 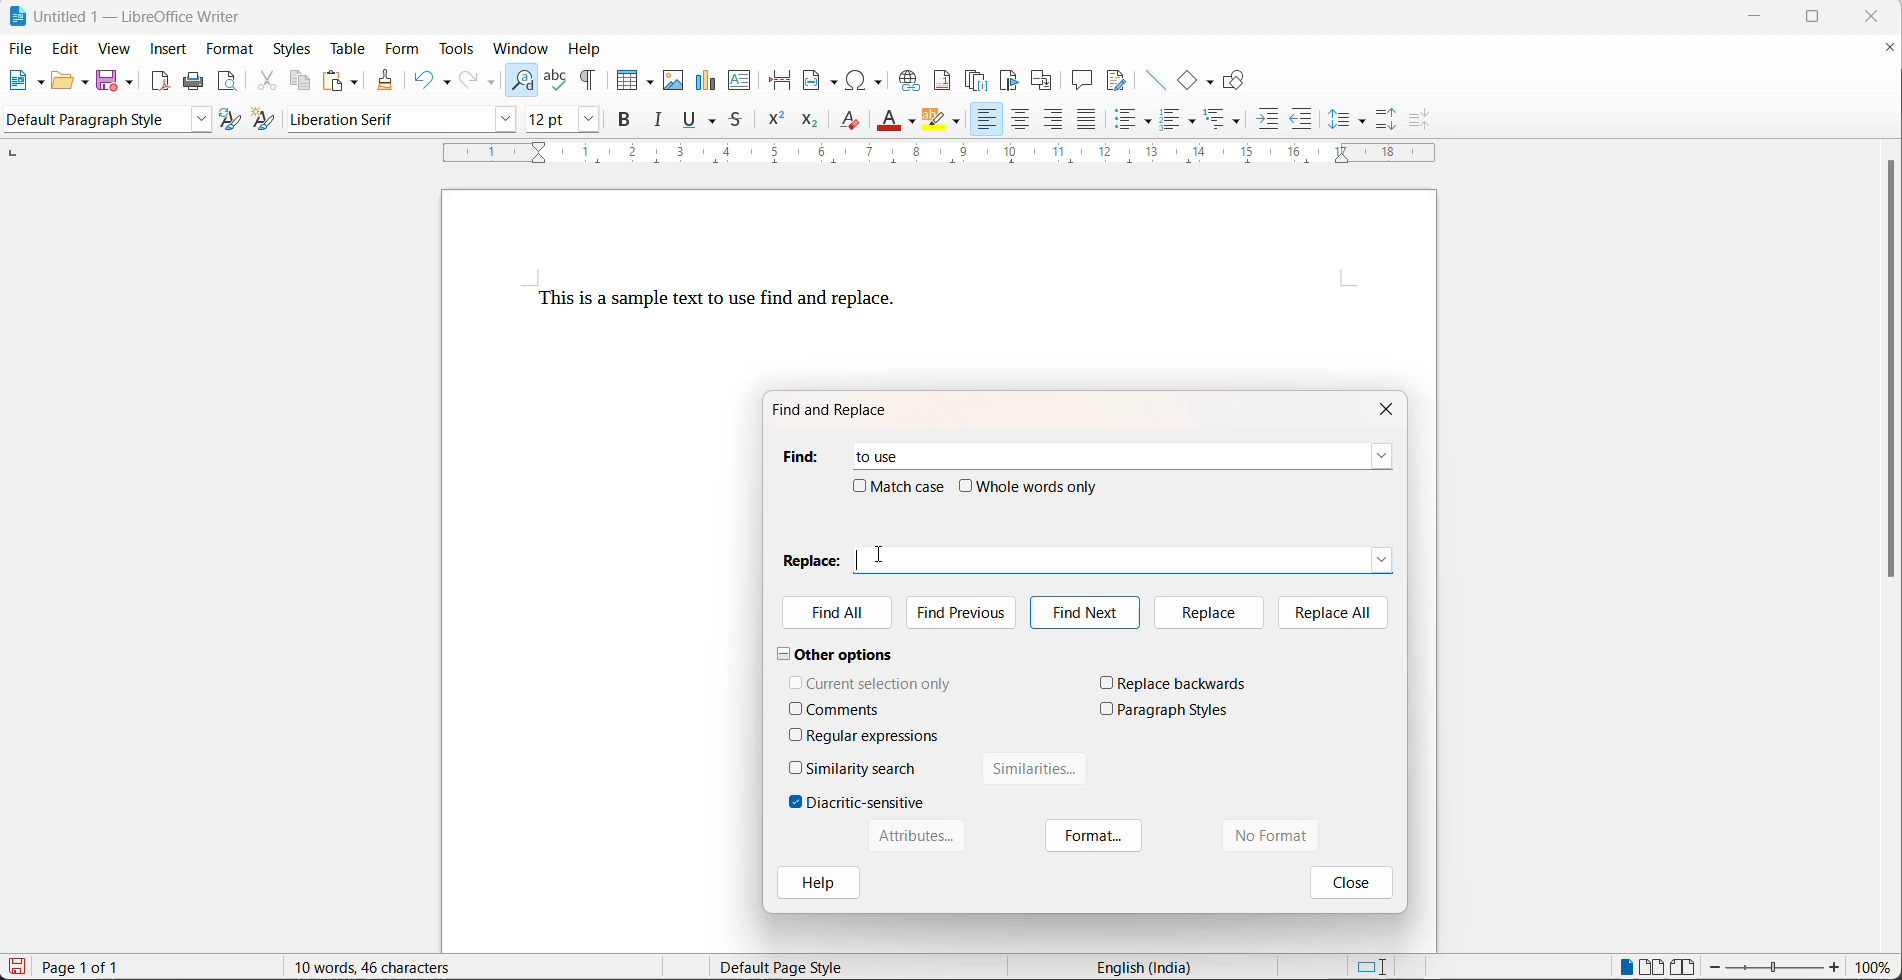 What do you see at coordinates (1155, 80) in the screenshot?
I see `insert lines` at bounding box center [1155, 80].